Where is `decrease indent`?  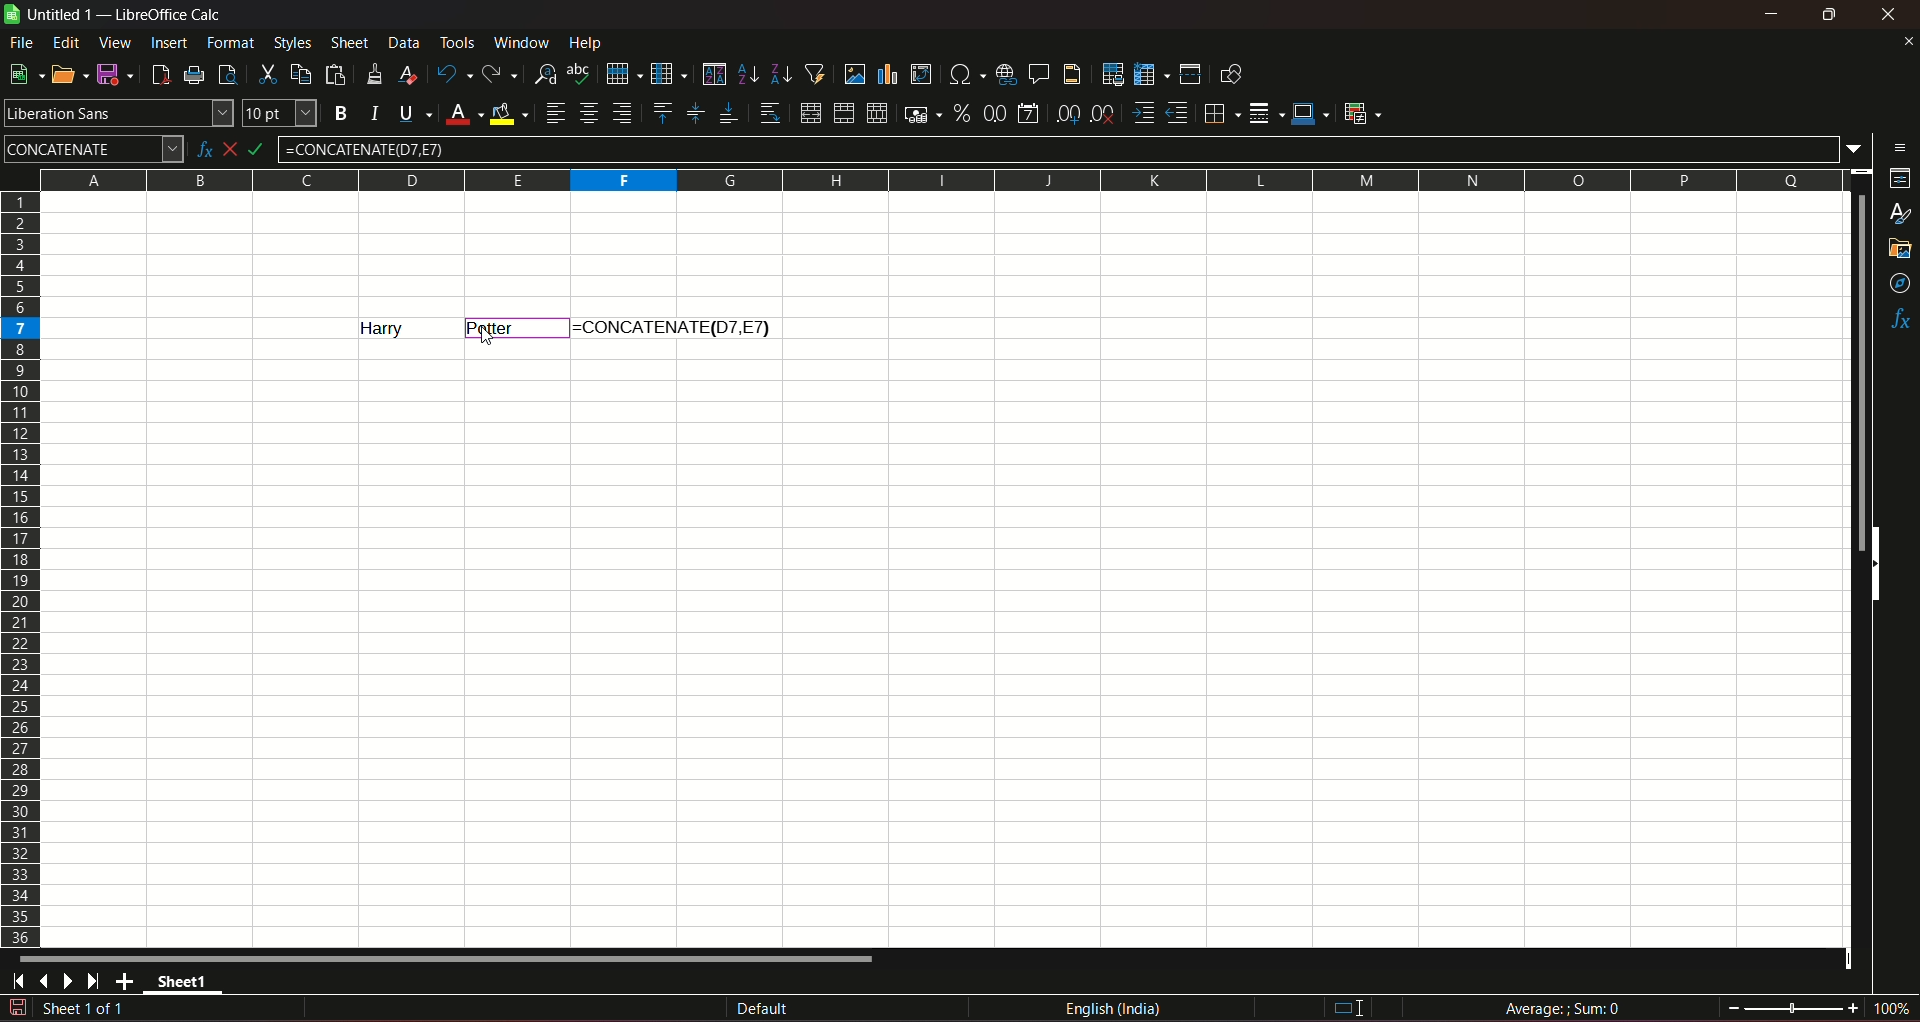 decrease indent is located at coordinates (1177, 113).